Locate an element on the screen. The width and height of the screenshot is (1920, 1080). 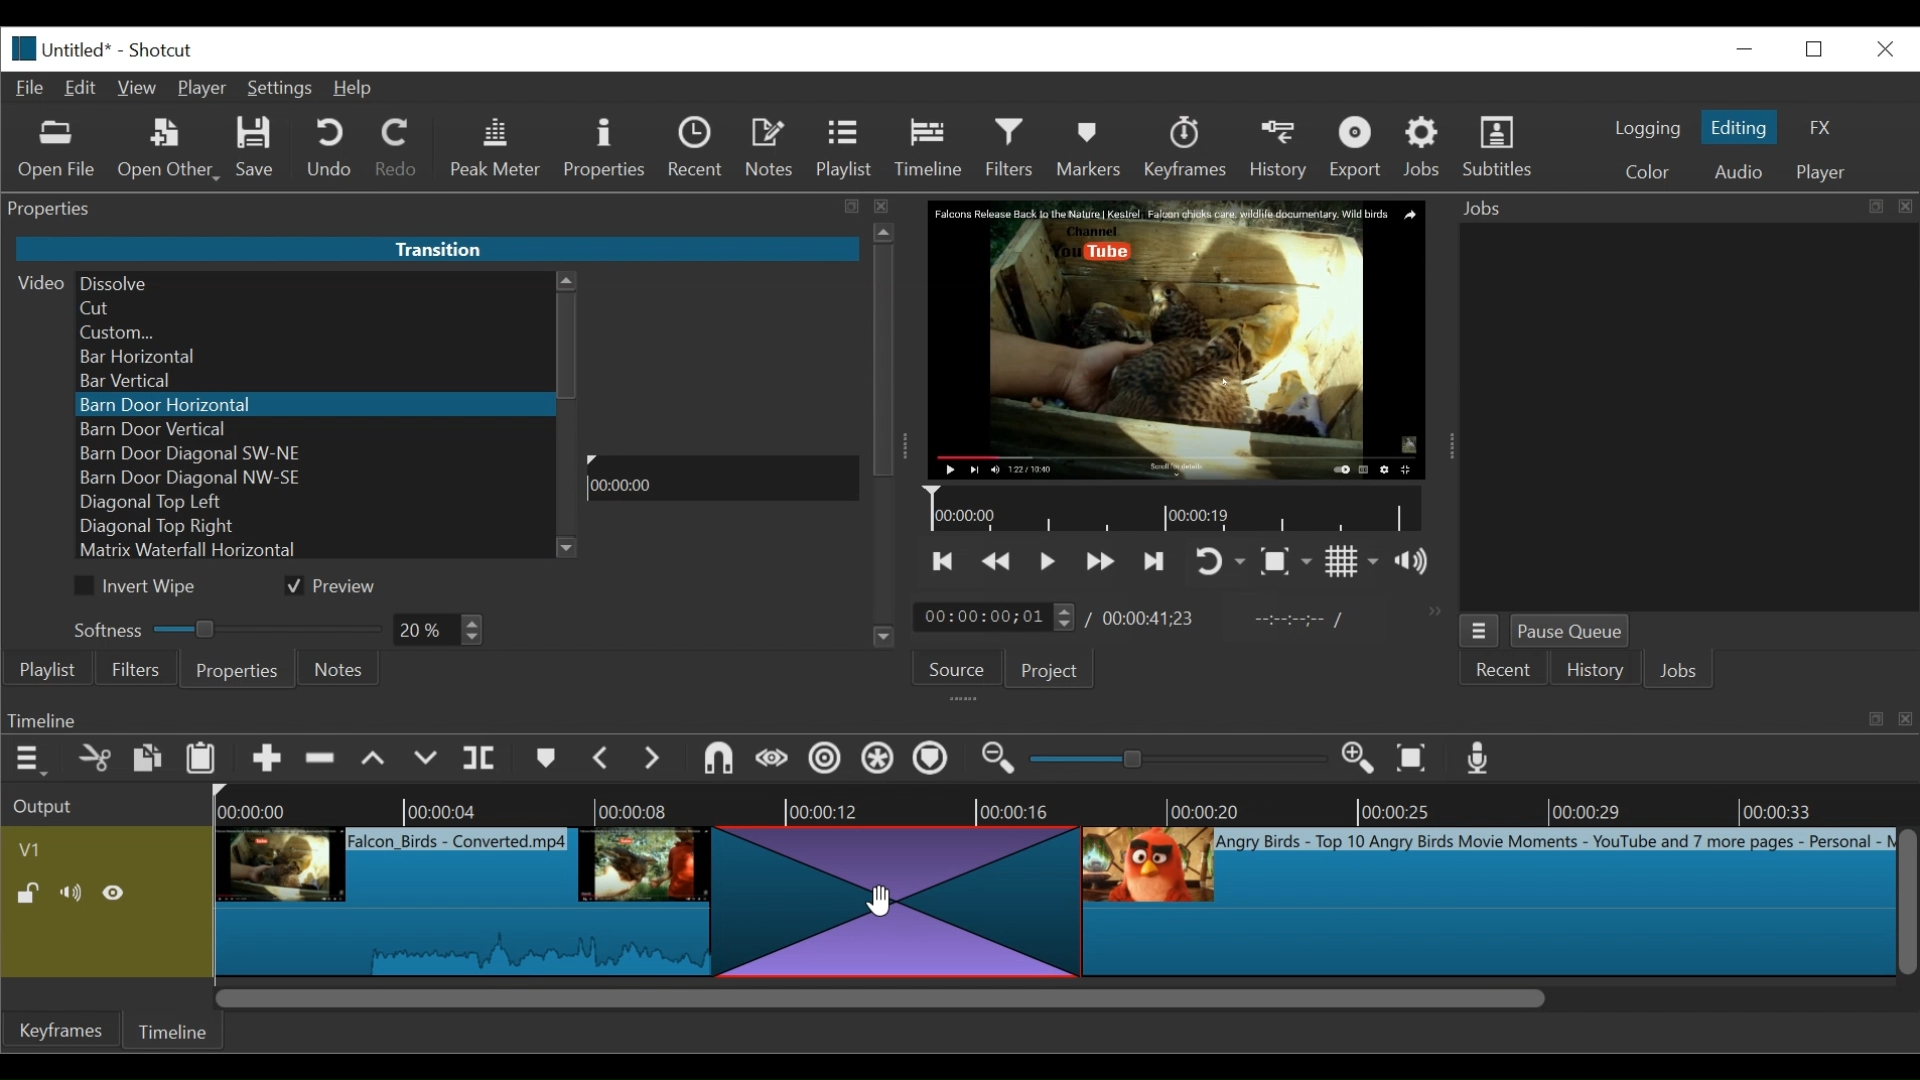
Field is located at coordinates (441, 632).